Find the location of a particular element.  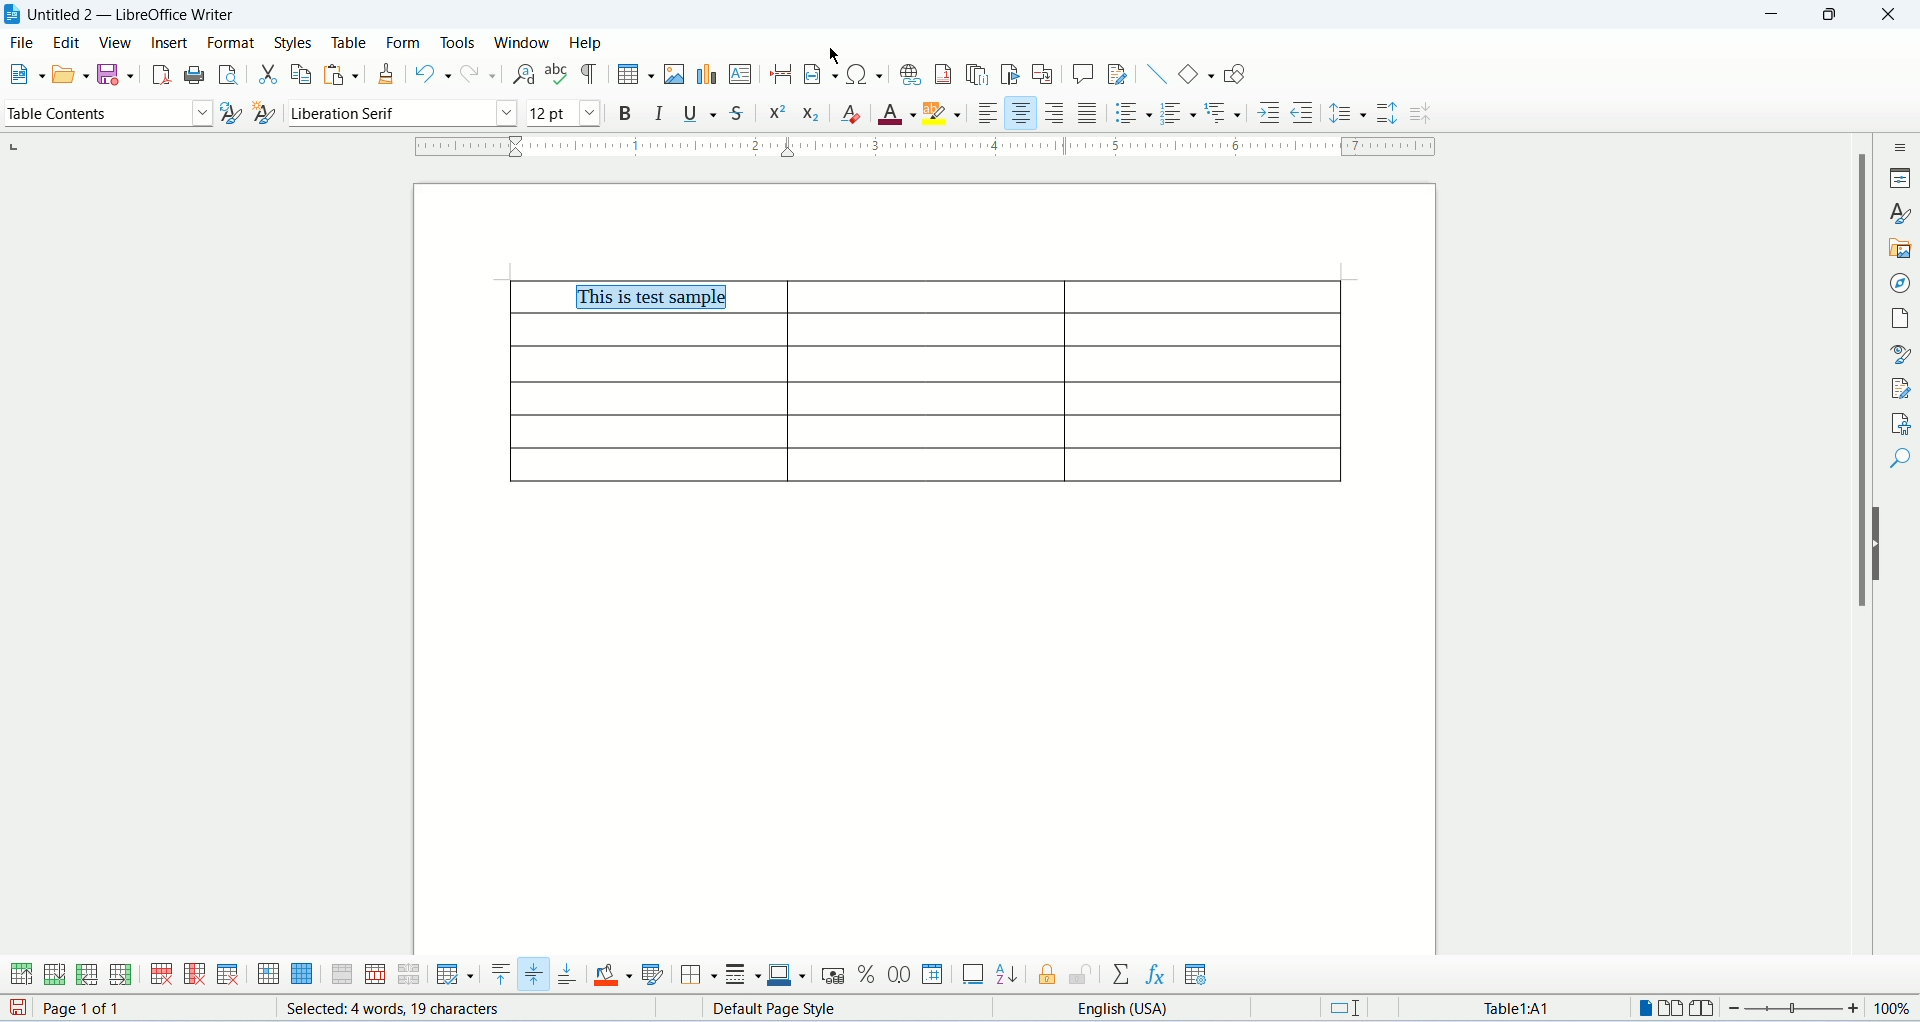

style inspector is located at coordinates (1902, 353).